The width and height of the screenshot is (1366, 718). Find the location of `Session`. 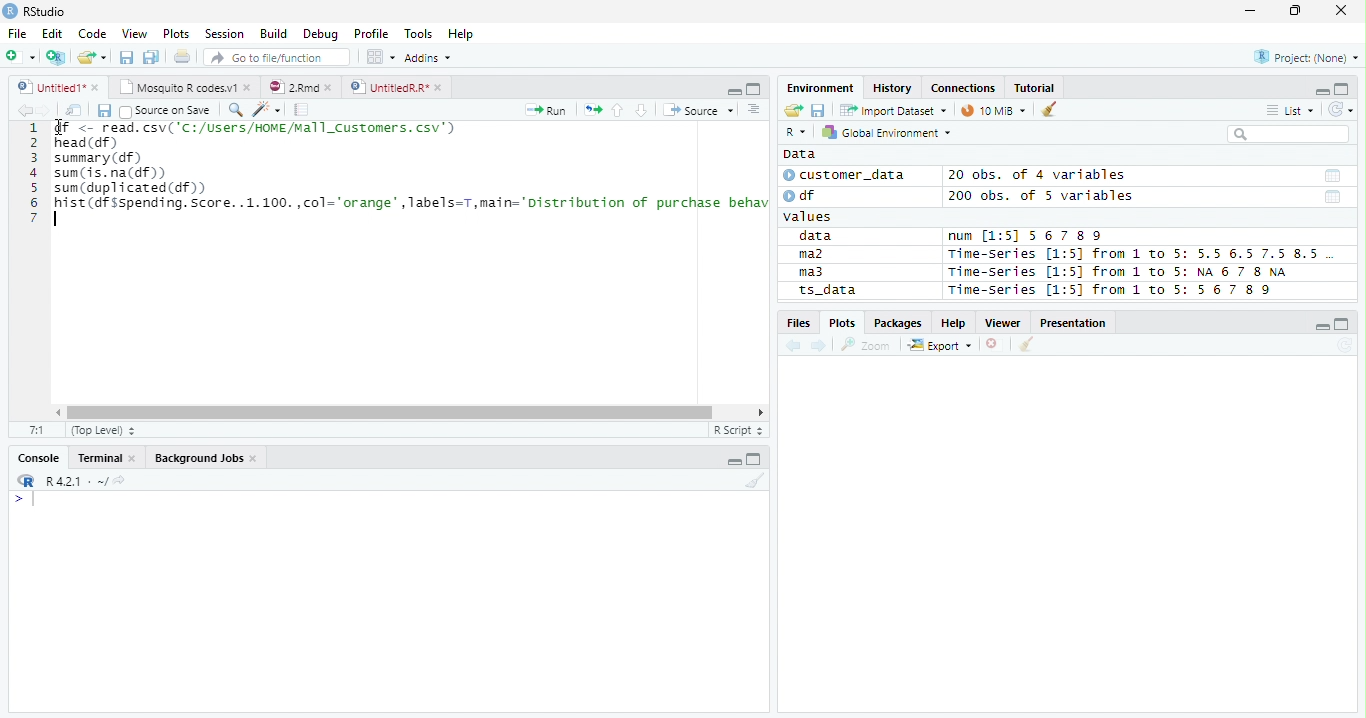

Session is located at coordinates (223, 33).